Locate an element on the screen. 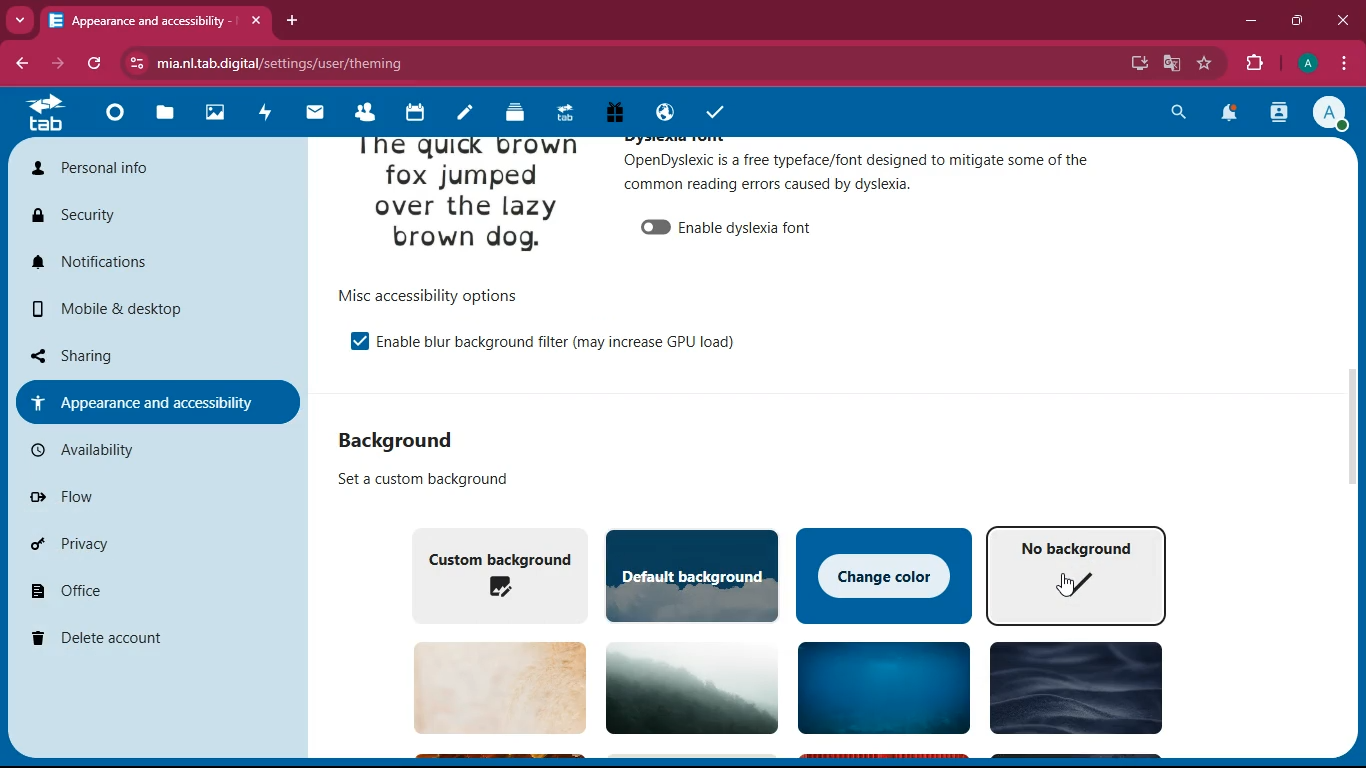  close is located at coordinates (1342, 19).